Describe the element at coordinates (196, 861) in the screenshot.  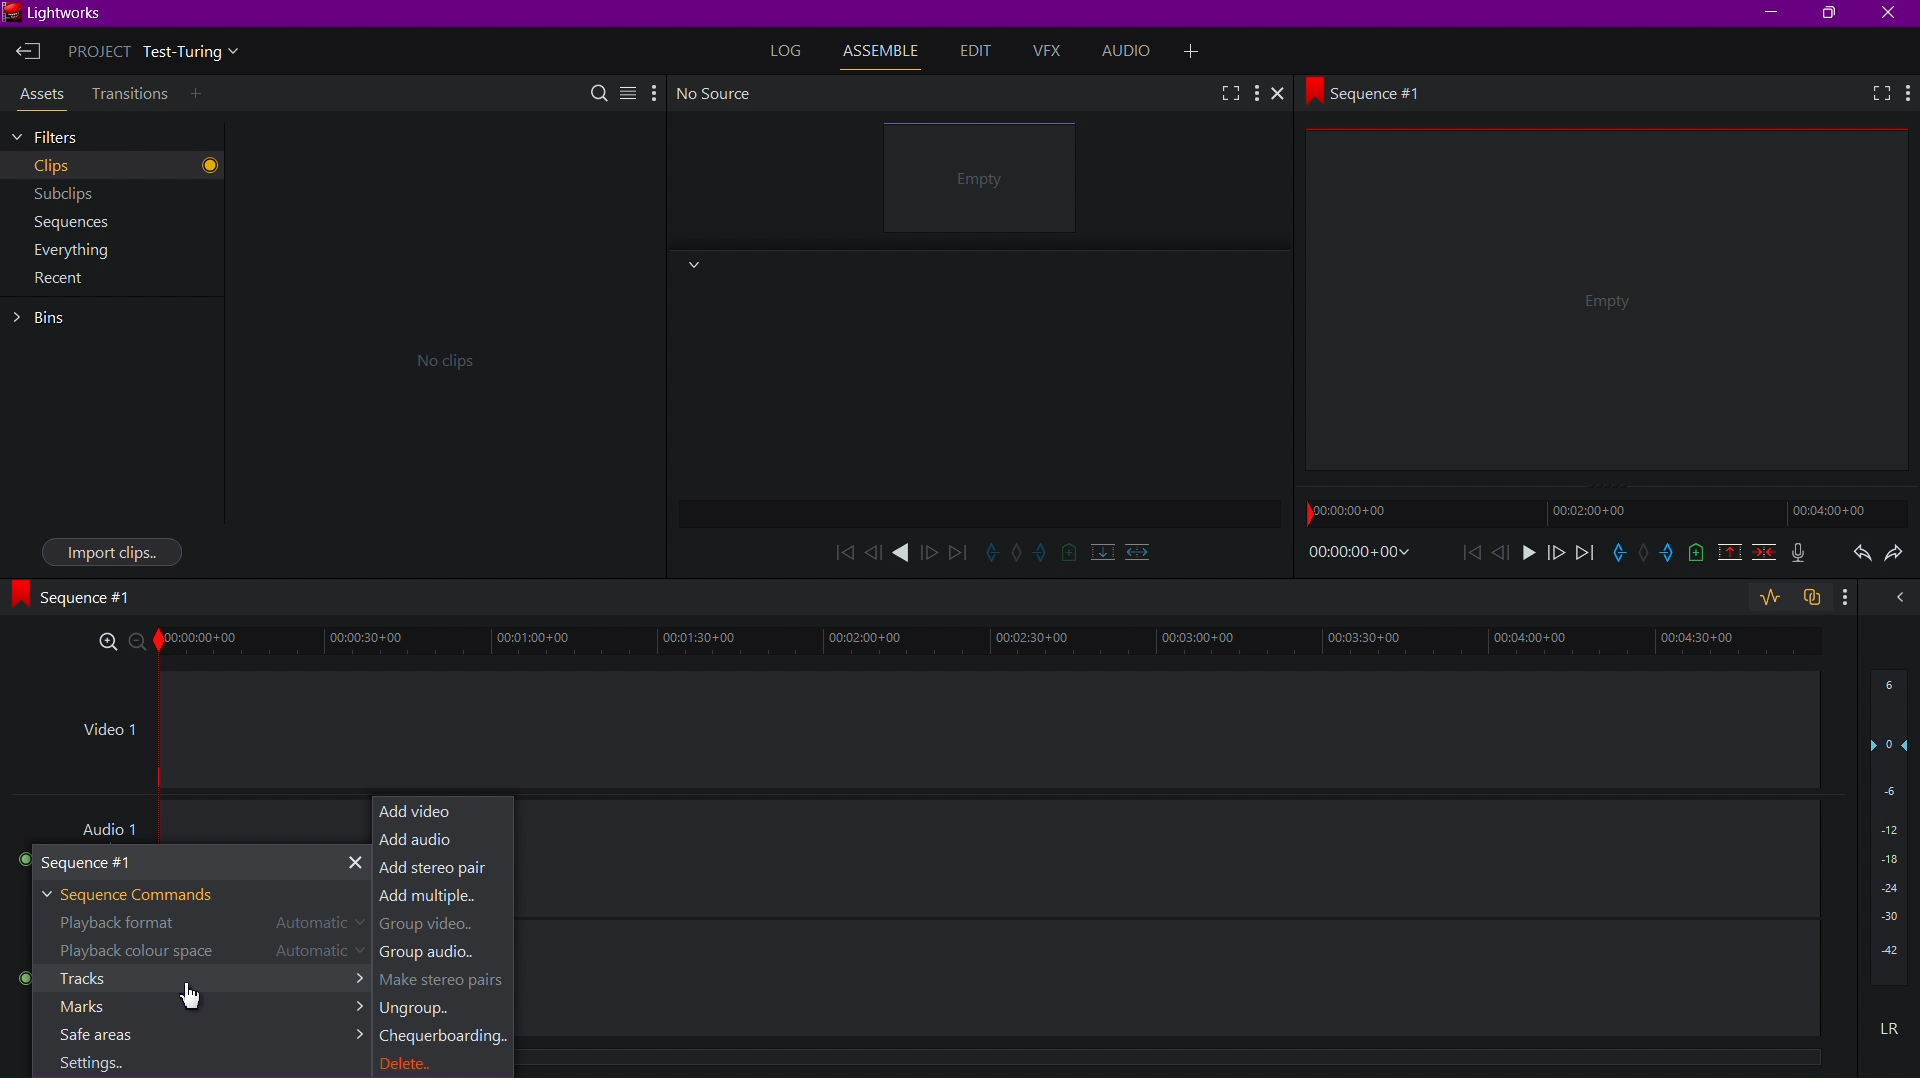
I see `Sequence 1` at that location.